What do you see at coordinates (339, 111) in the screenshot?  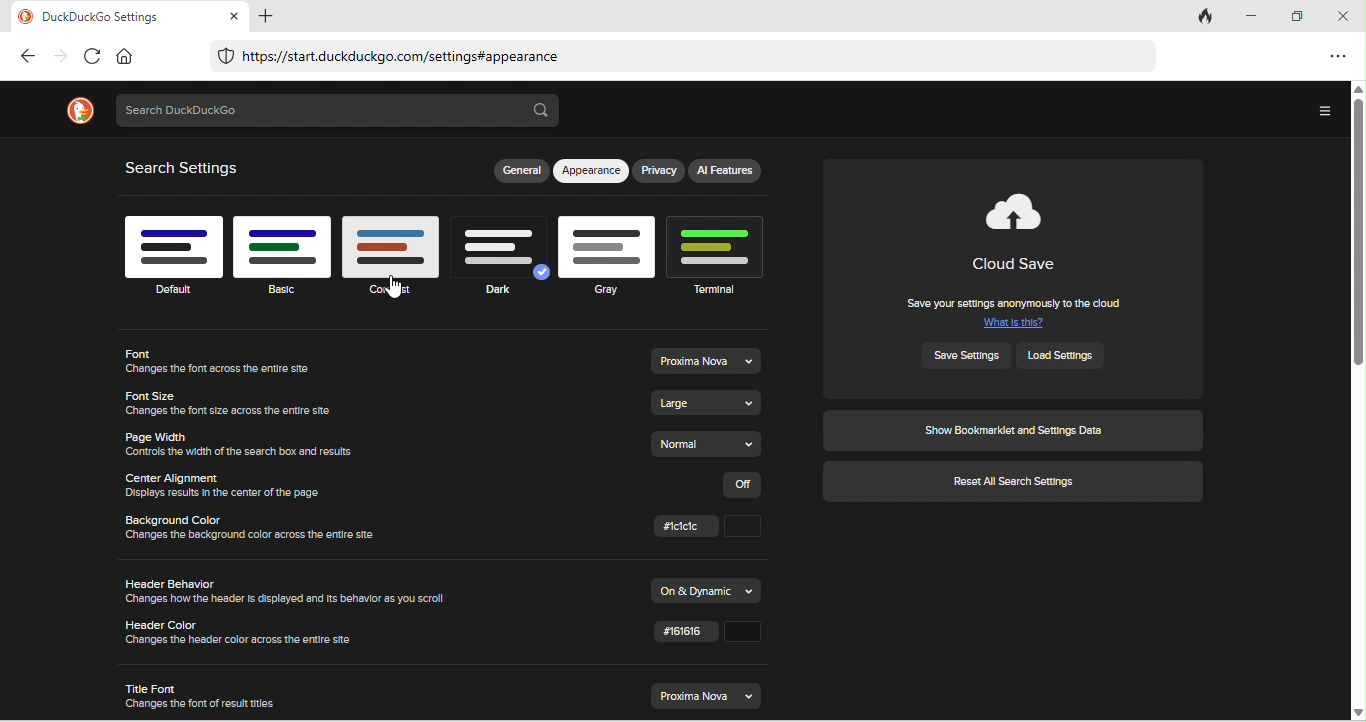 I see `search bar` at bounding box center [339, 111].